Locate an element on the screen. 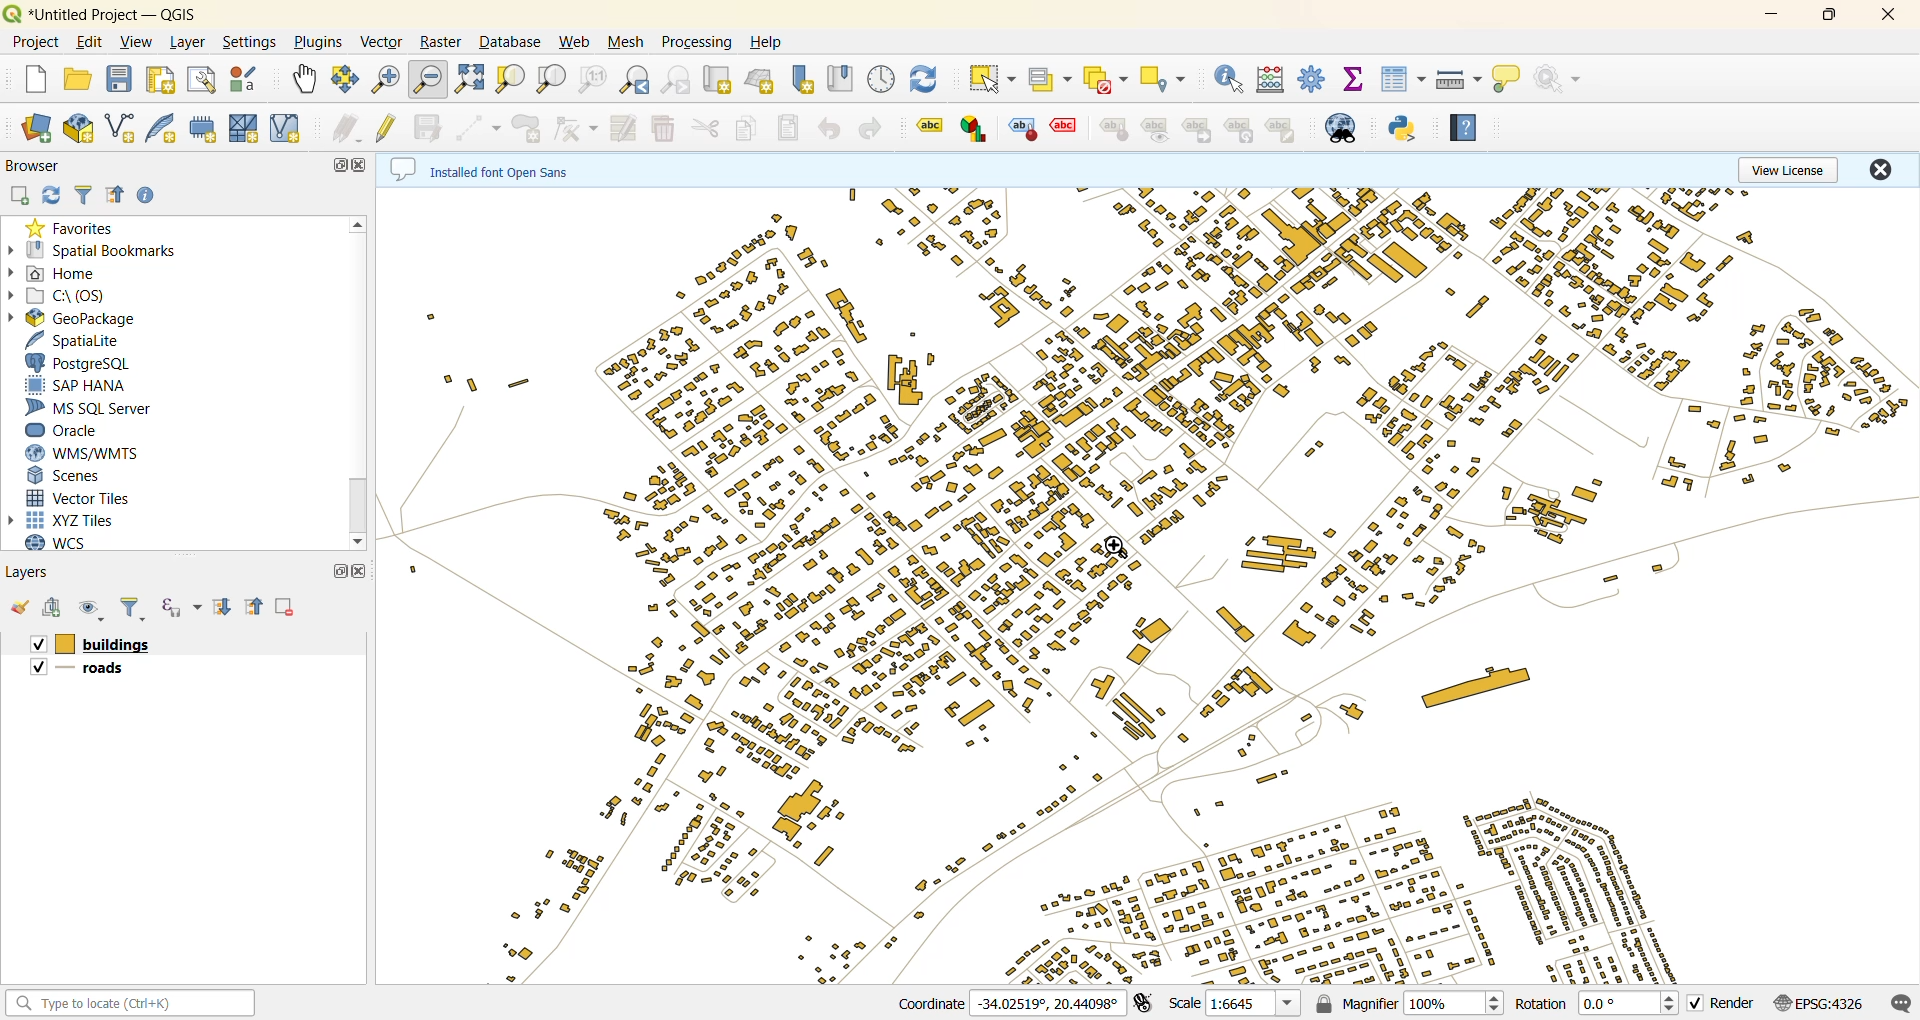 Image resolution: width=1920 pixels, height=1020 pixels. maximize is located at coordinates (341, 166).